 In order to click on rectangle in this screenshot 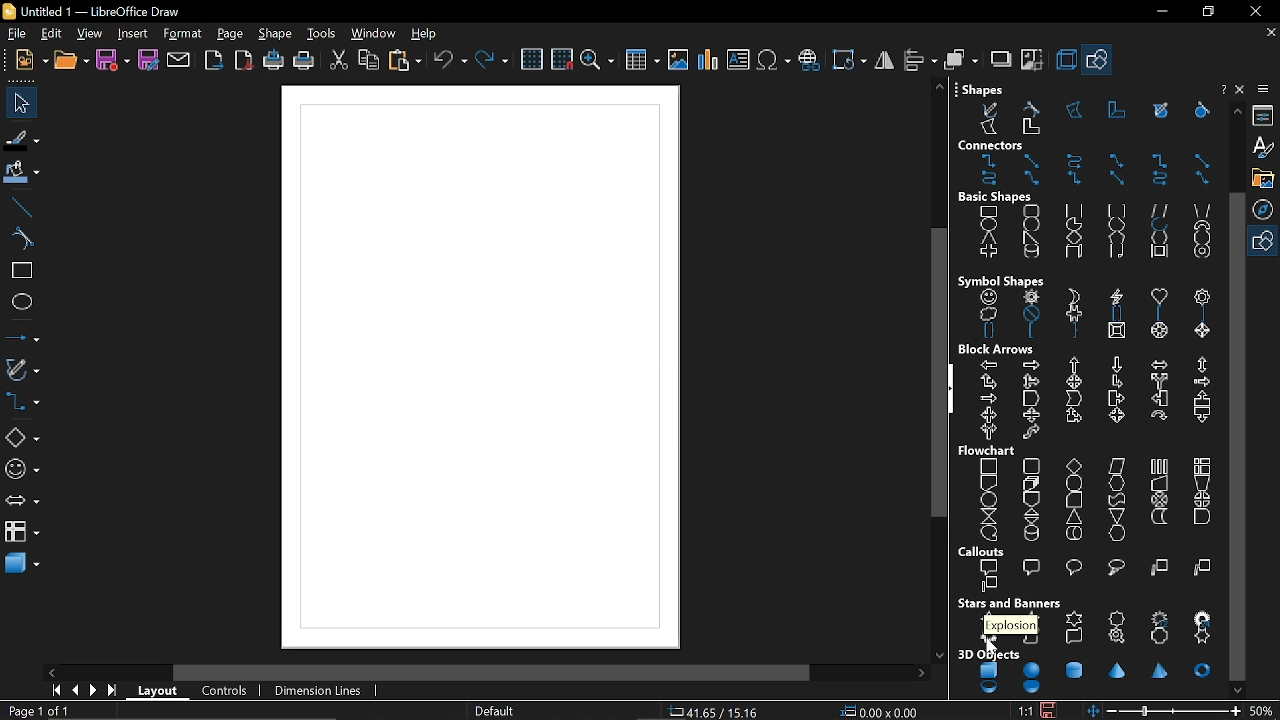, I will do `click(18, 271)`.